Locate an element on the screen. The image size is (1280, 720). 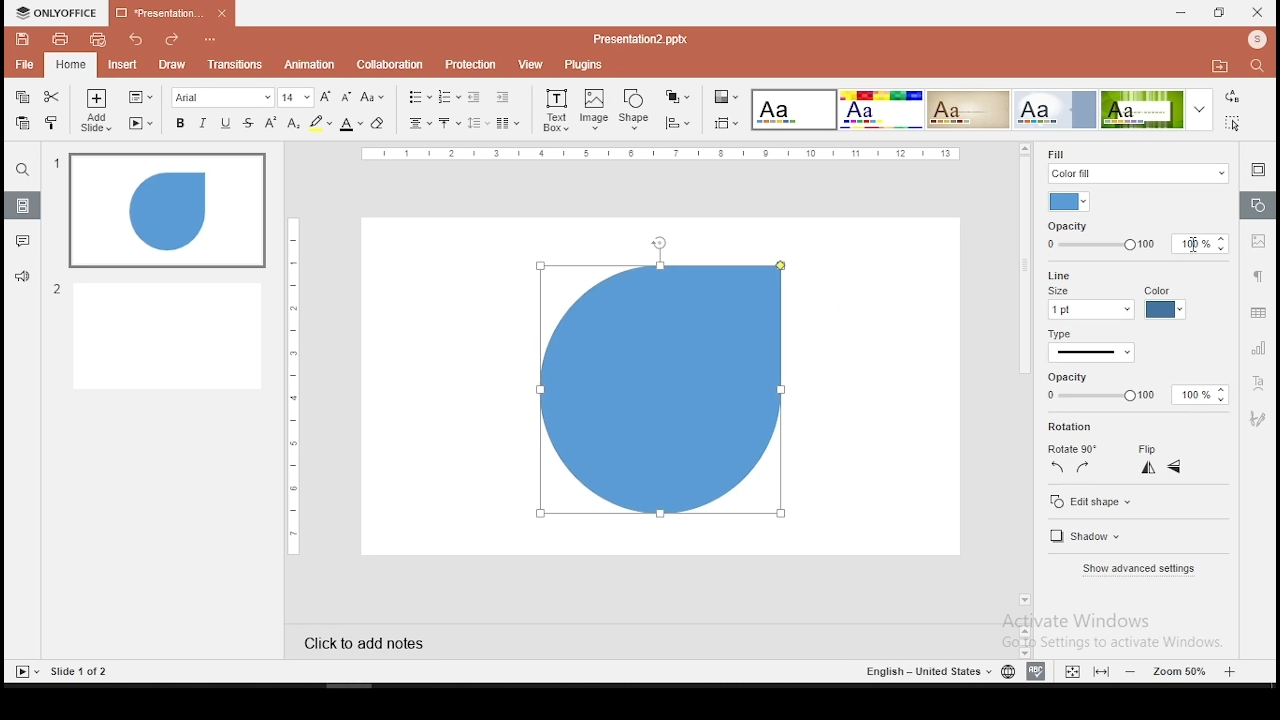
highlight is located at coordinates (320, 124).